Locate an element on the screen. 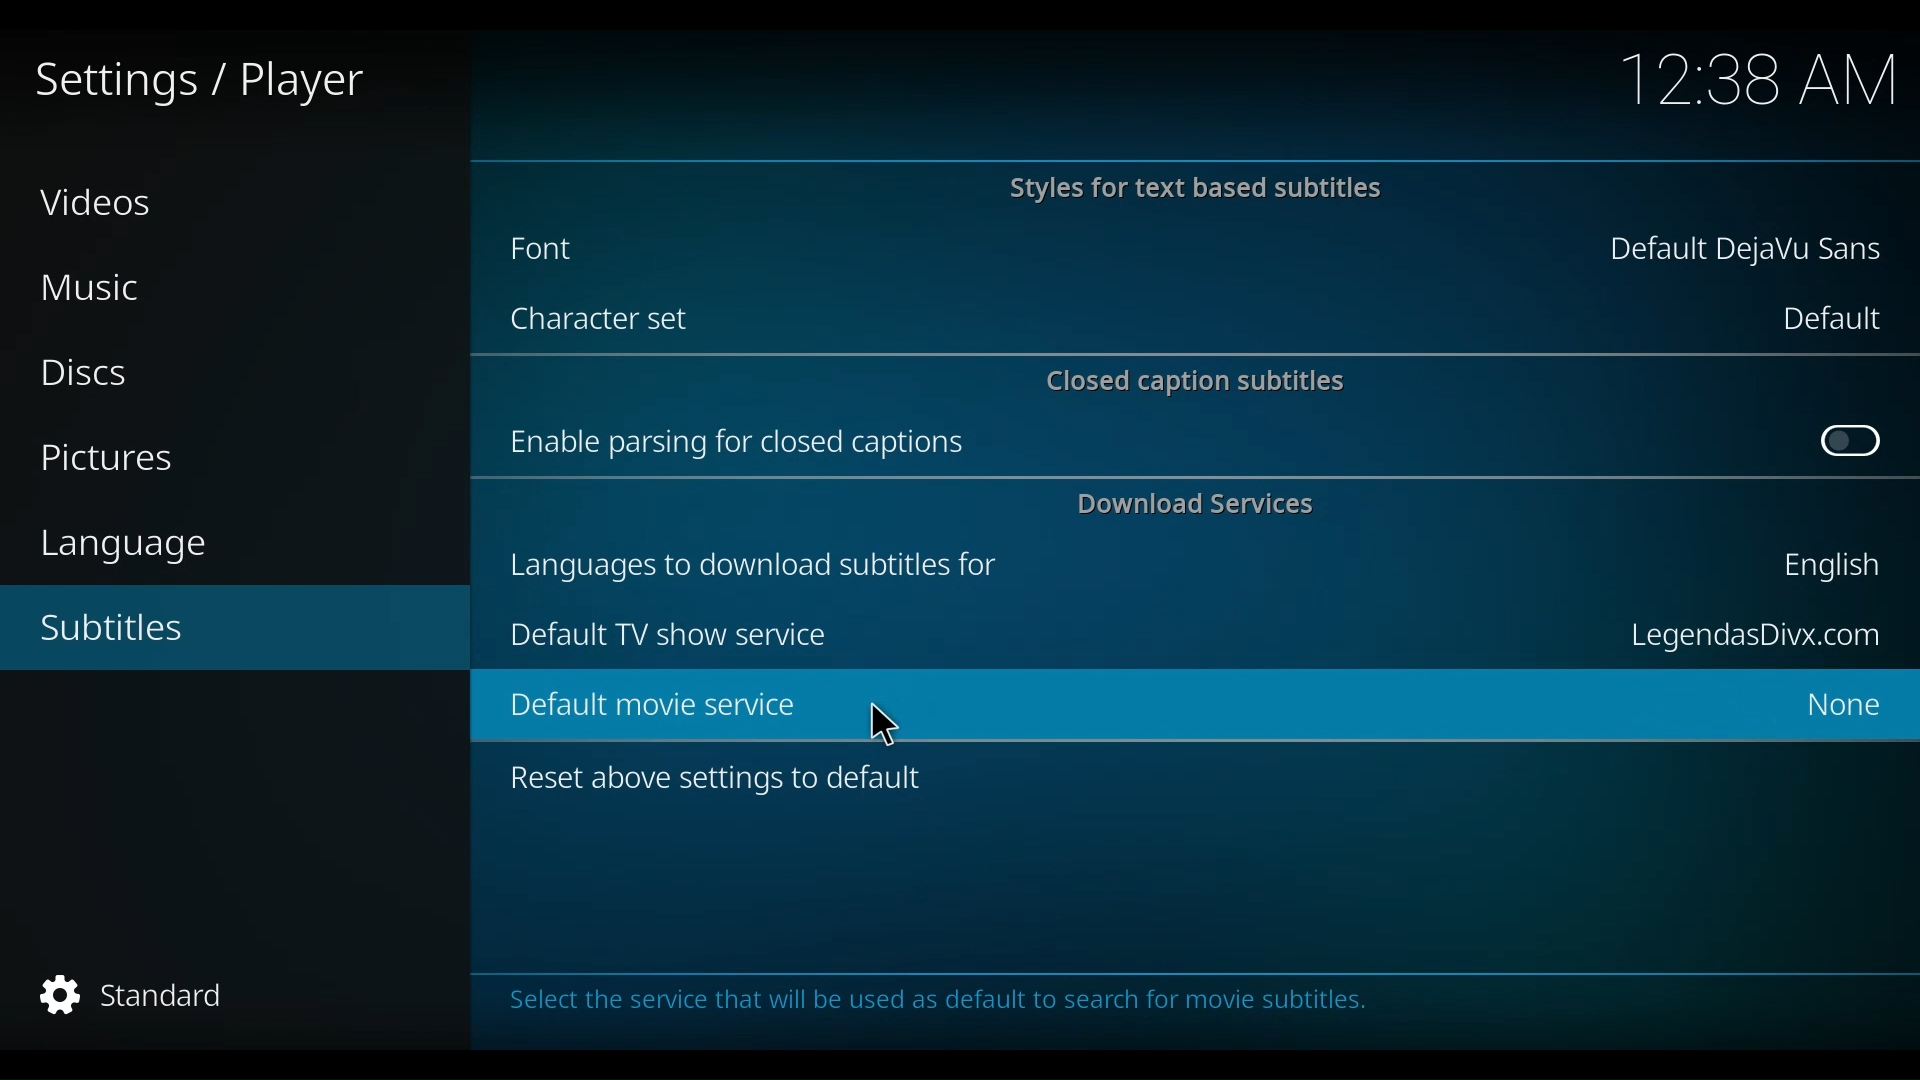 This screenshot has width=1920, height=1080. Videos is located at coordinates (99, 201).